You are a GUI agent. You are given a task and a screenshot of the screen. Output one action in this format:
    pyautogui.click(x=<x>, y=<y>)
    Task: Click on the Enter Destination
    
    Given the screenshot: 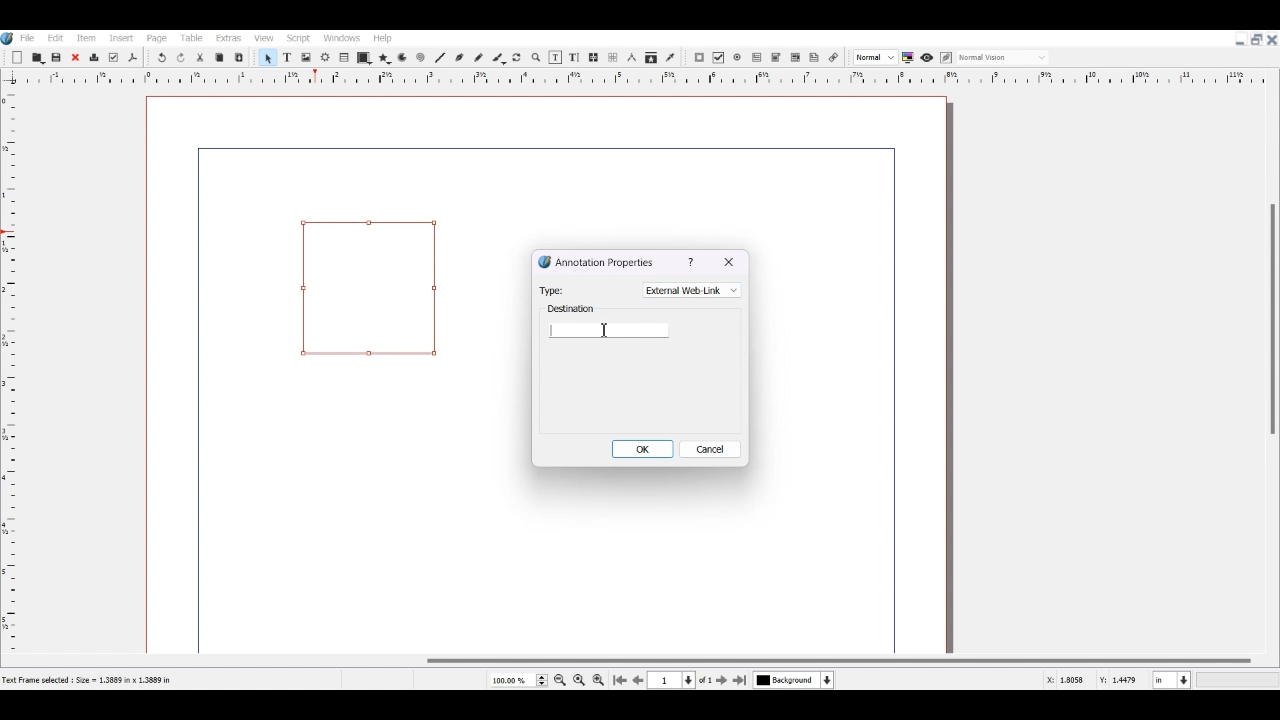 What is the action you would take?
    pyautogui.click(x=609, y=322)
    